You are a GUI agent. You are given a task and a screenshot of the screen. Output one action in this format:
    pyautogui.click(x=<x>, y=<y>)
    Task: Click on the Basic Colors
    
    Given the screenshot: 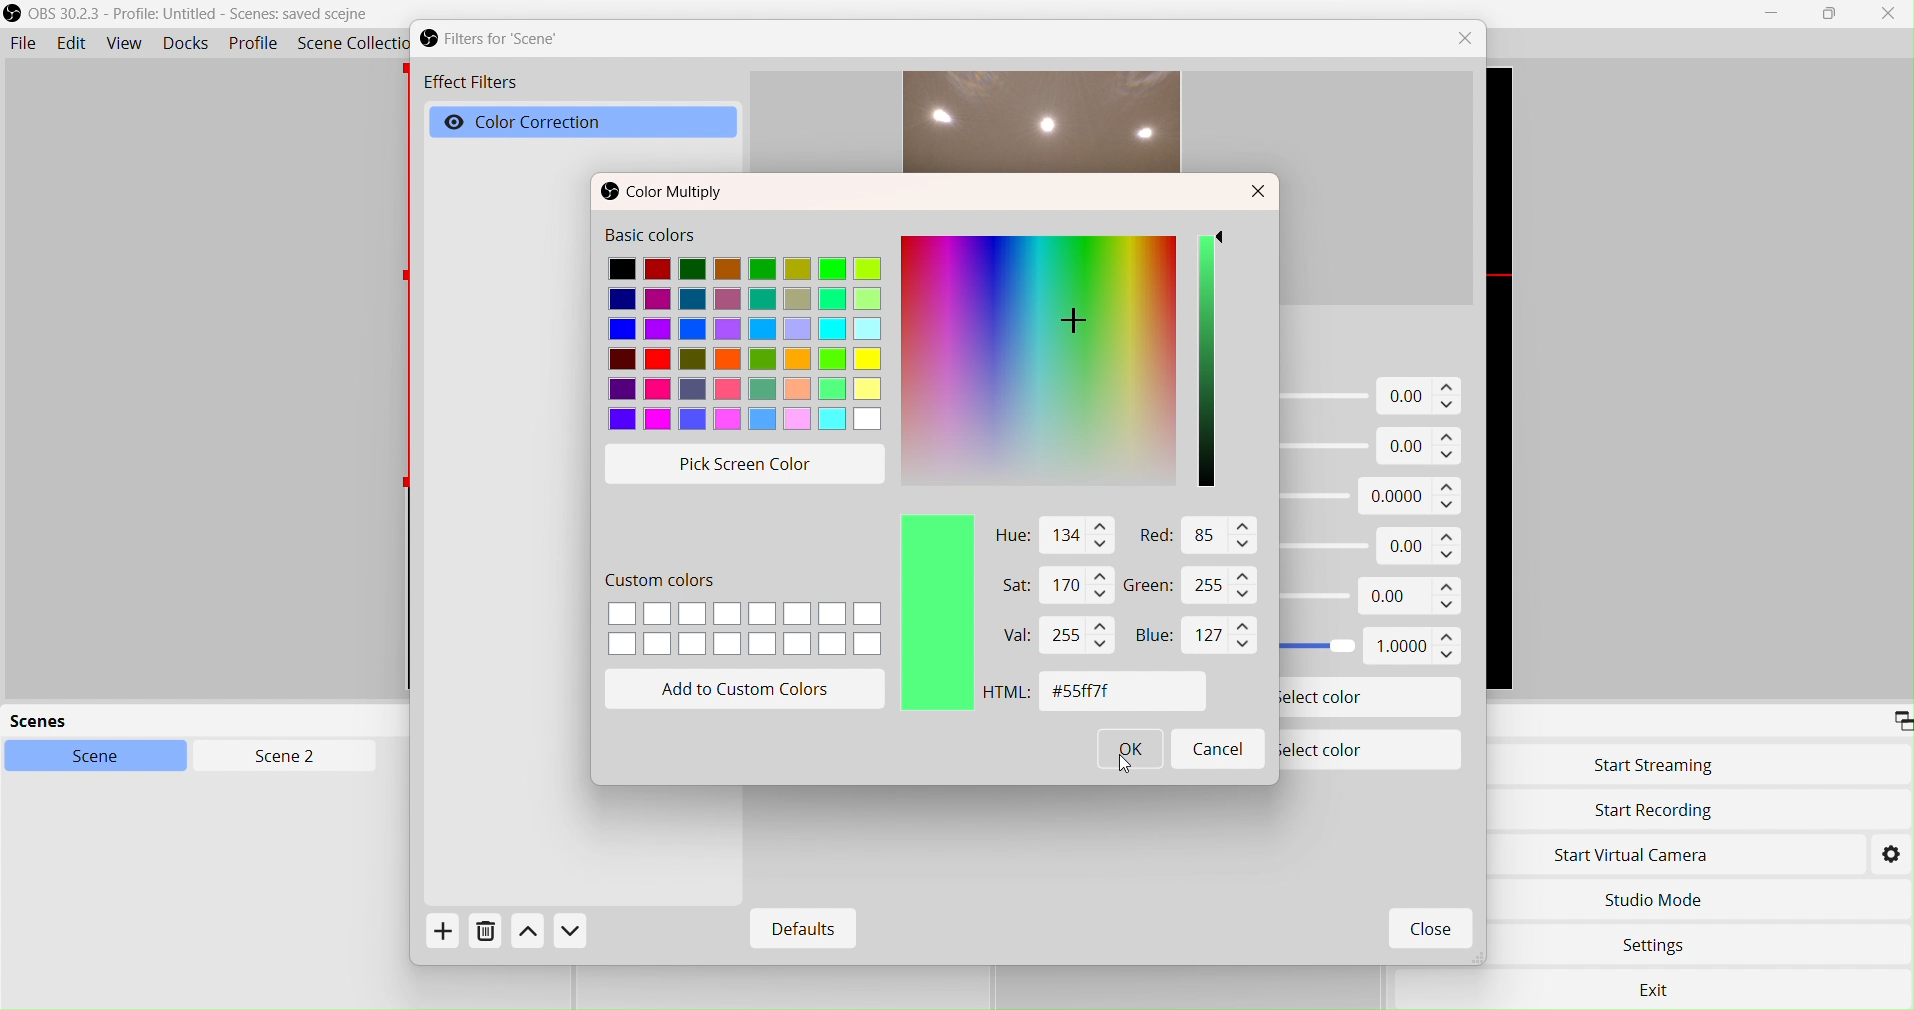 What is the action you would take?
    pyautogui.click(x=746, y=330)
    